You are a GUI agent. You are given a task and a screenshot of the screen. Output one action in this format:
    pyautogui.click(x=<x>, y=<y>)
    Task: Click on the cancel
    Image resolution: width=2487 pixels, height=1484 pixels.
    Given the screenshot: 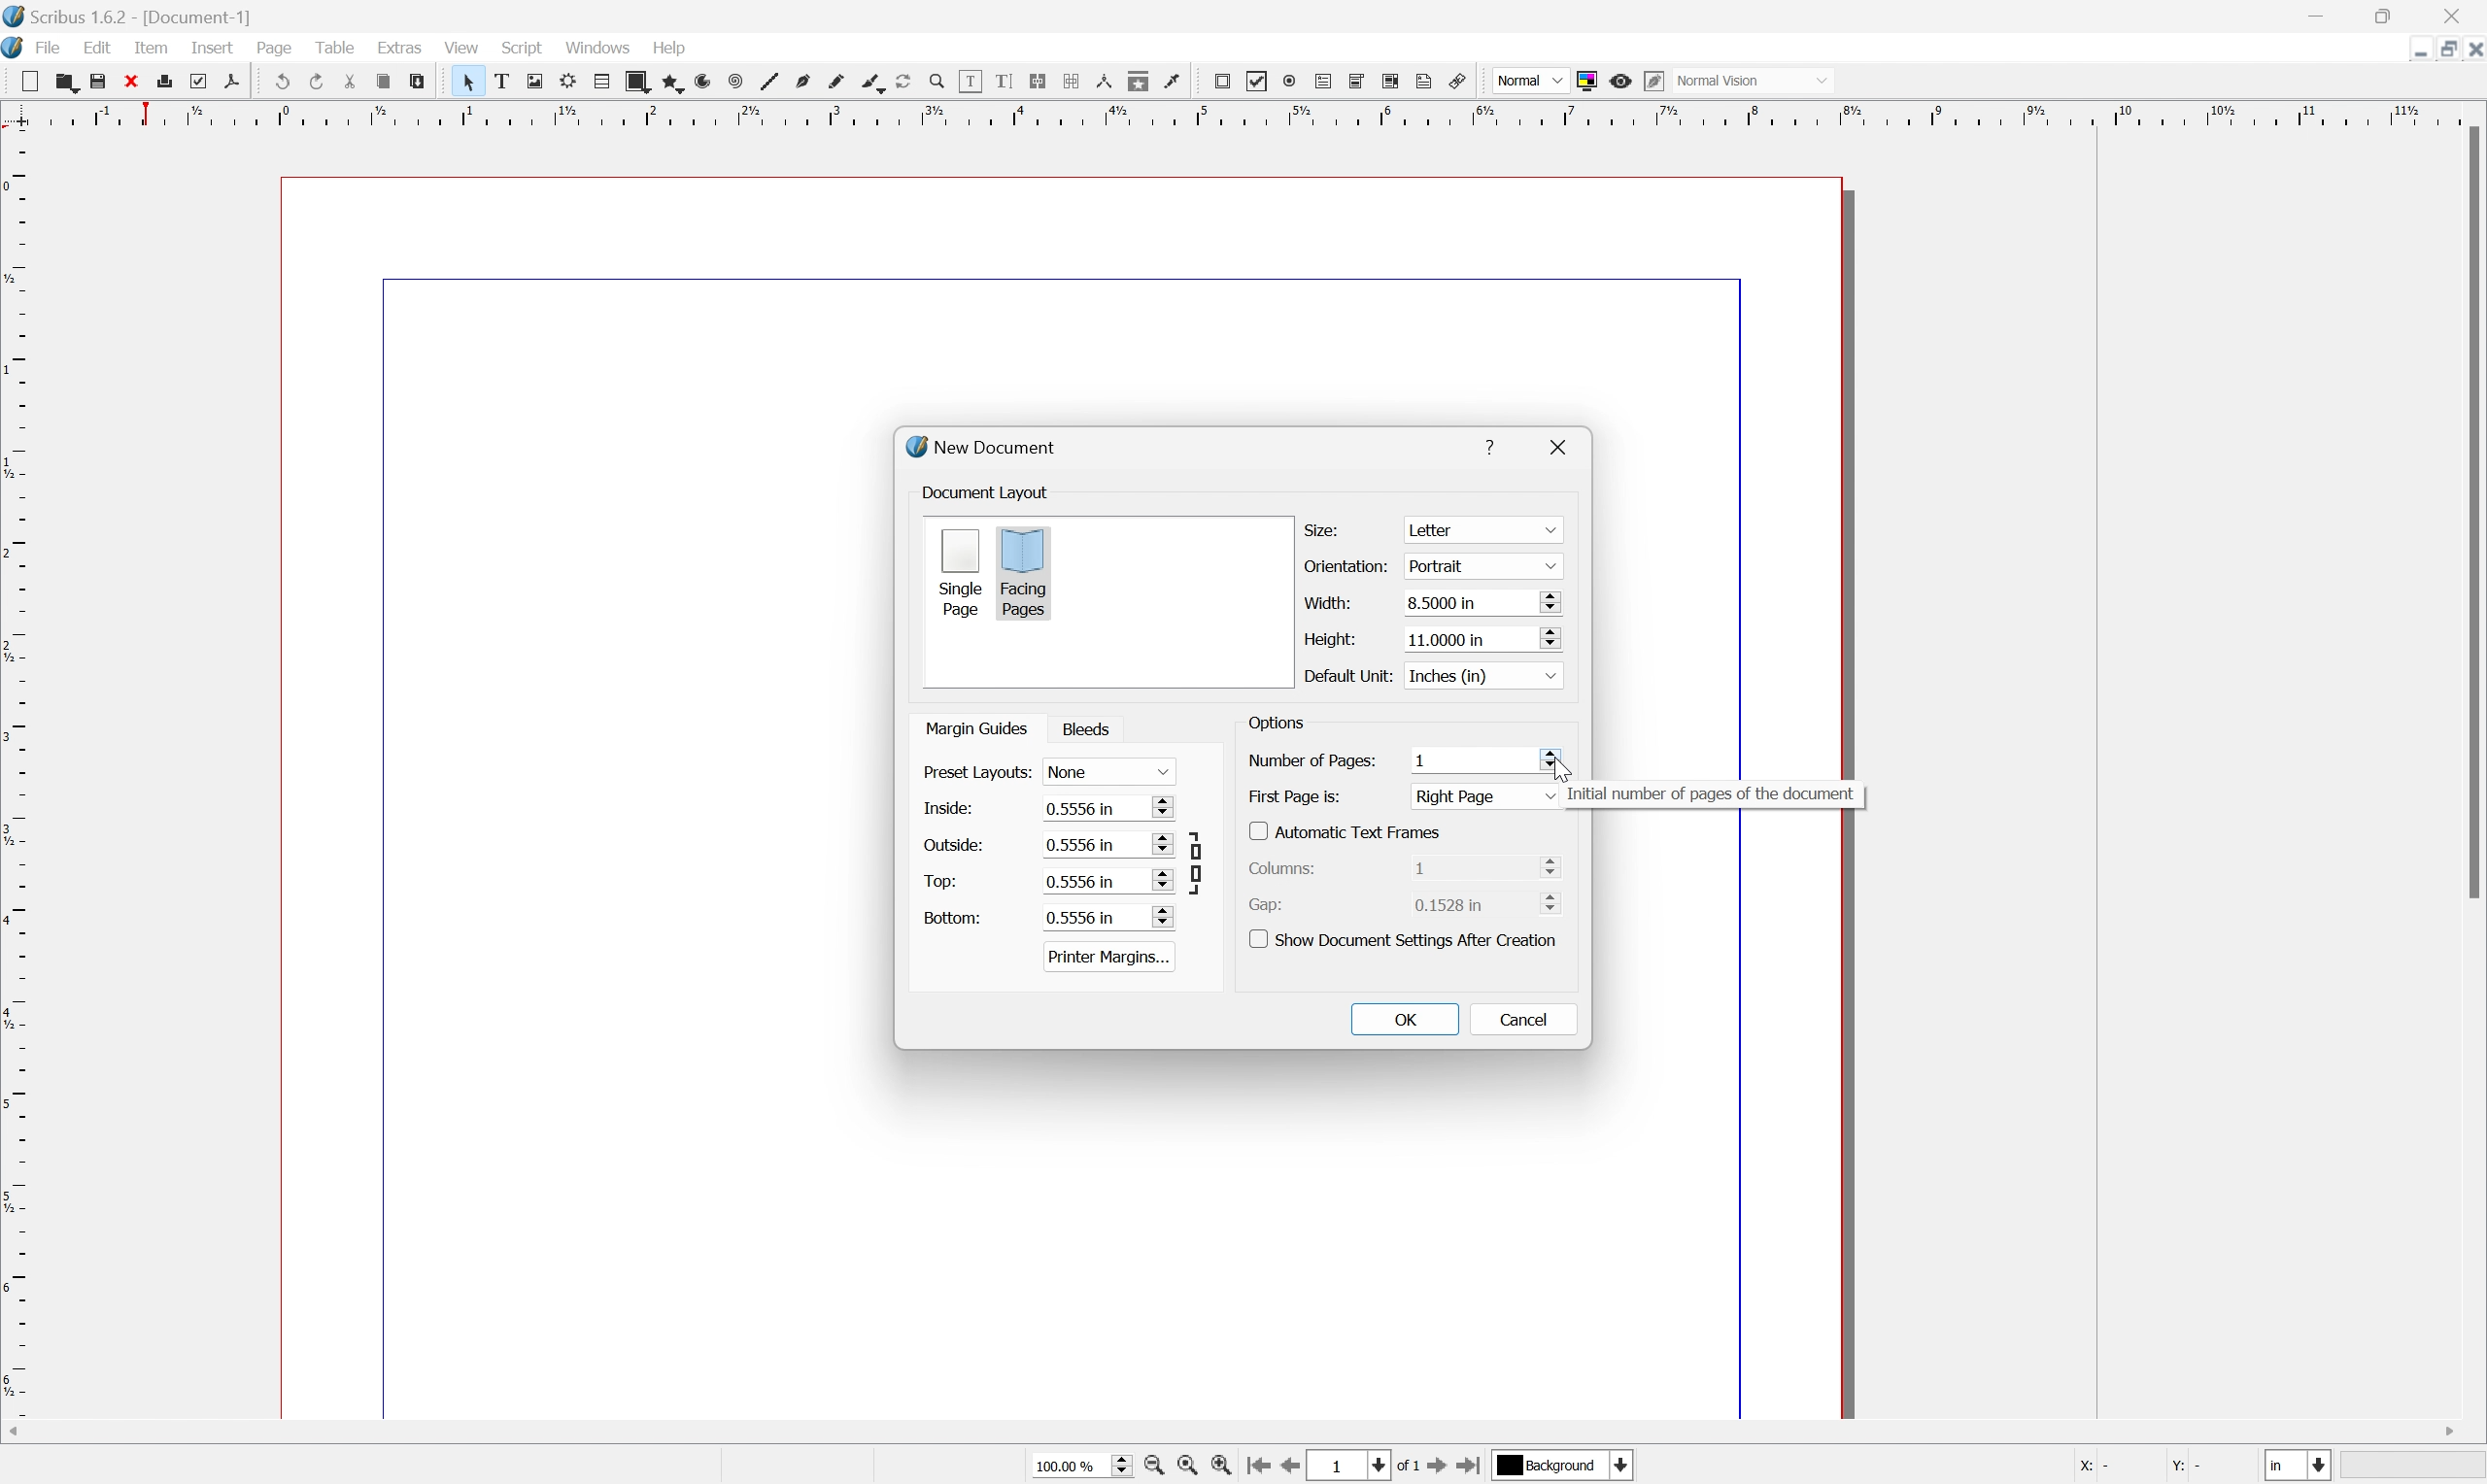 What is the action you would take?
    pyautogui.click(x=1524, y=1018)
    